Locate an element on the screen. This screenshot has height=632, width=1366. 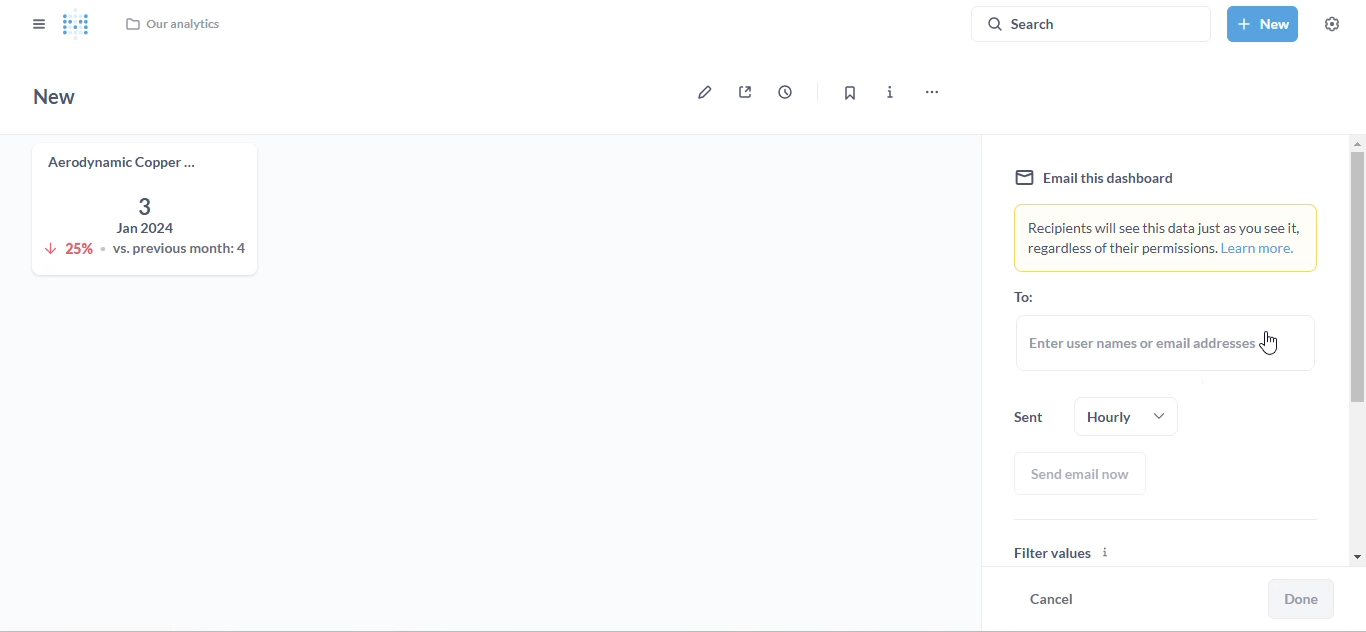
more is located at coordinates (930, 93).